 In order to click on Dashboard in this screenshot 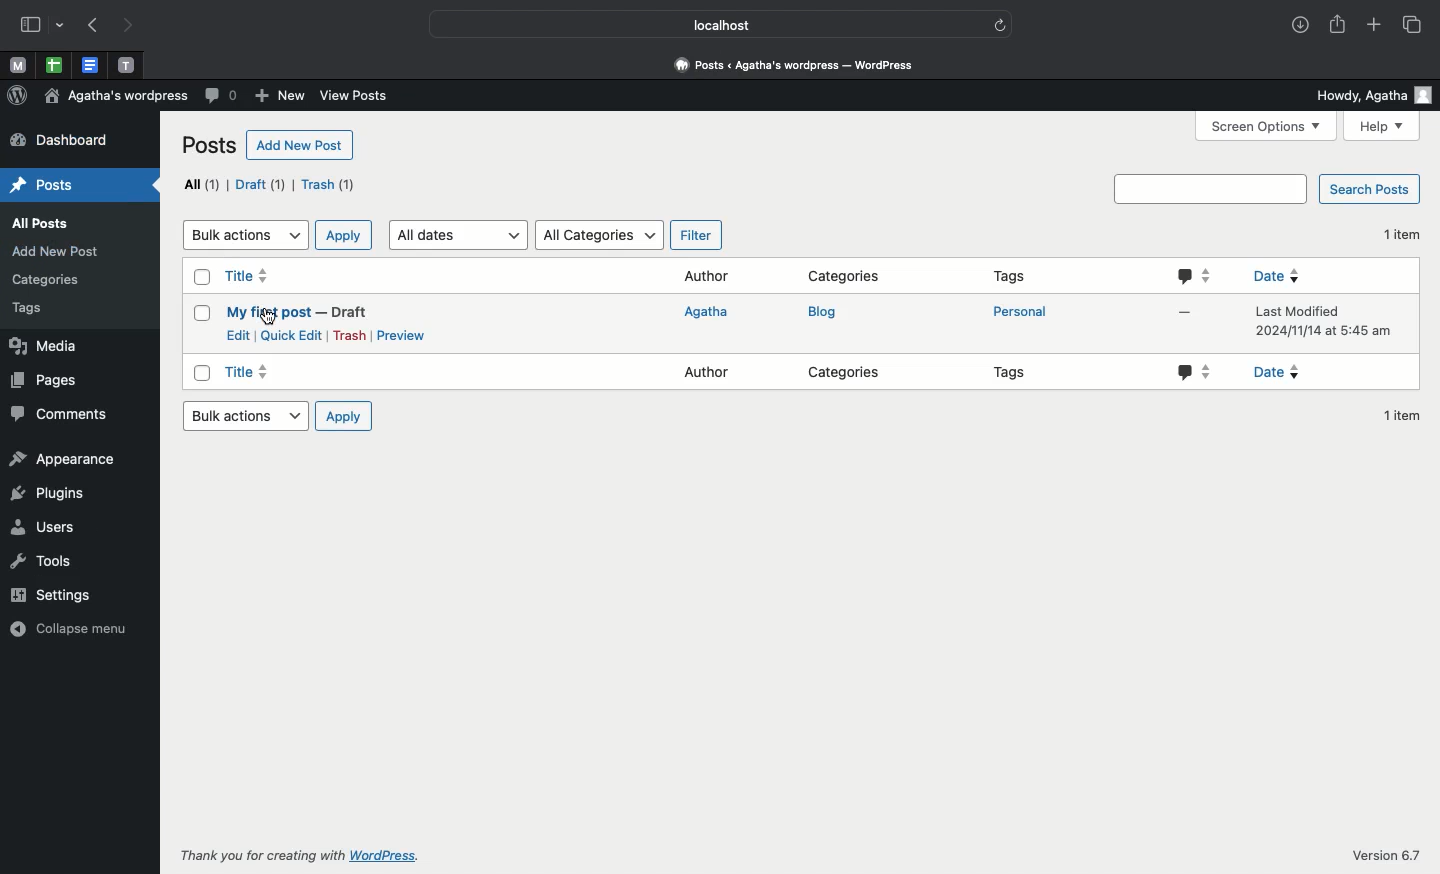, I will do `click(56, 139)`.